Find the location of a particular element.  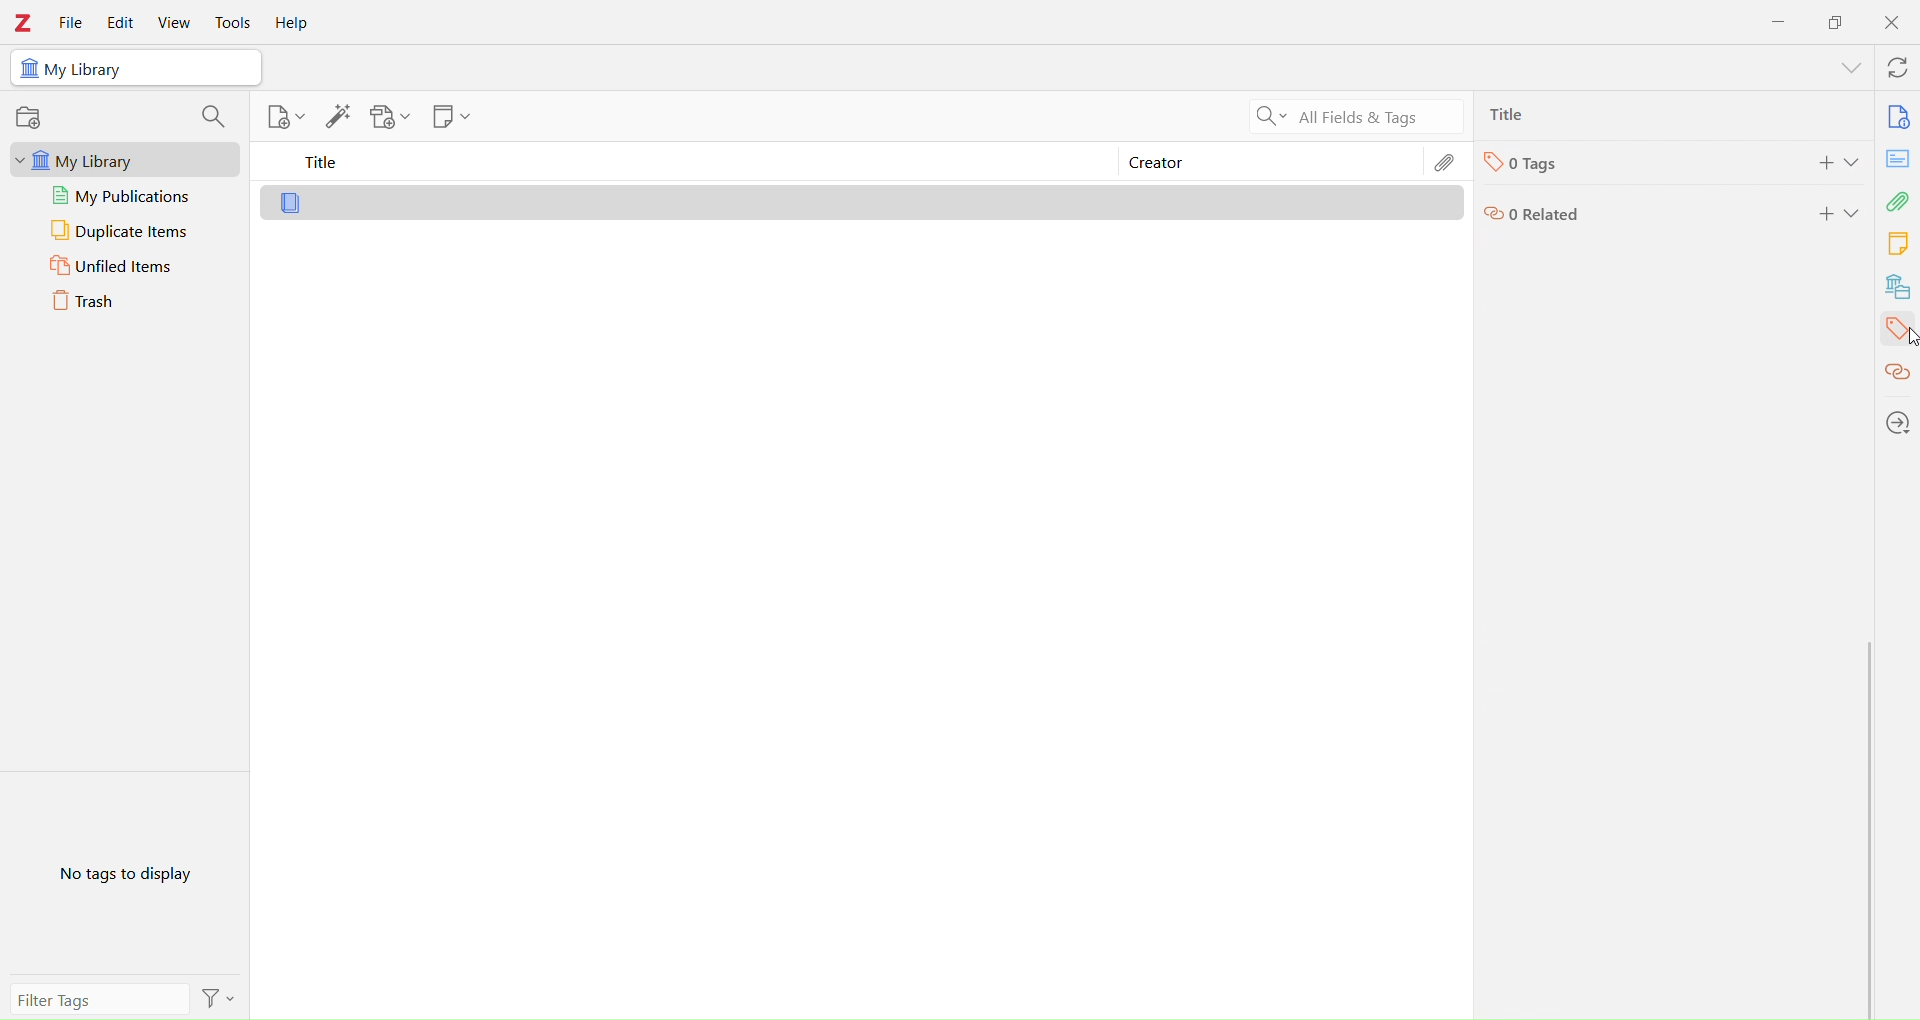

Related is located at coordinates (1530, 216).